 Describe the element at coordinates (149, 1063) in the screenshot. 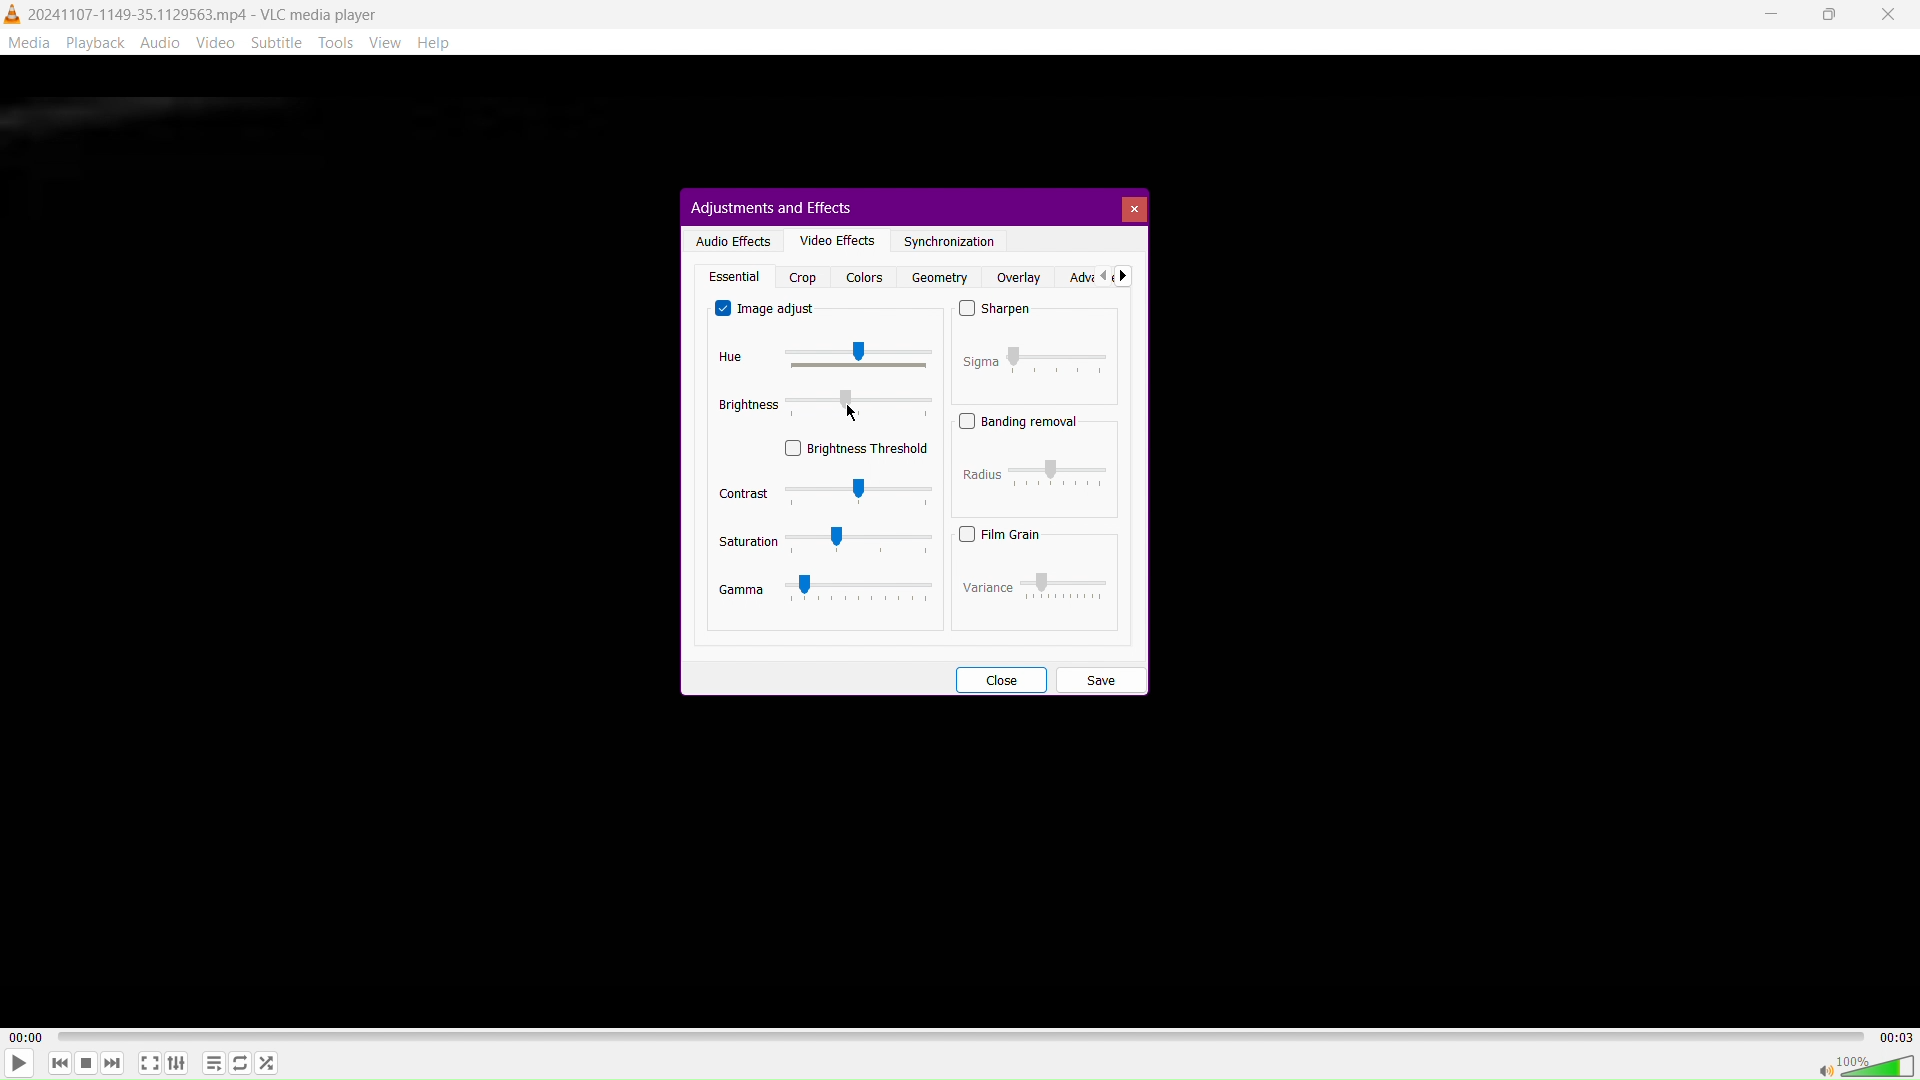

I see `Fullscreen` at that location.